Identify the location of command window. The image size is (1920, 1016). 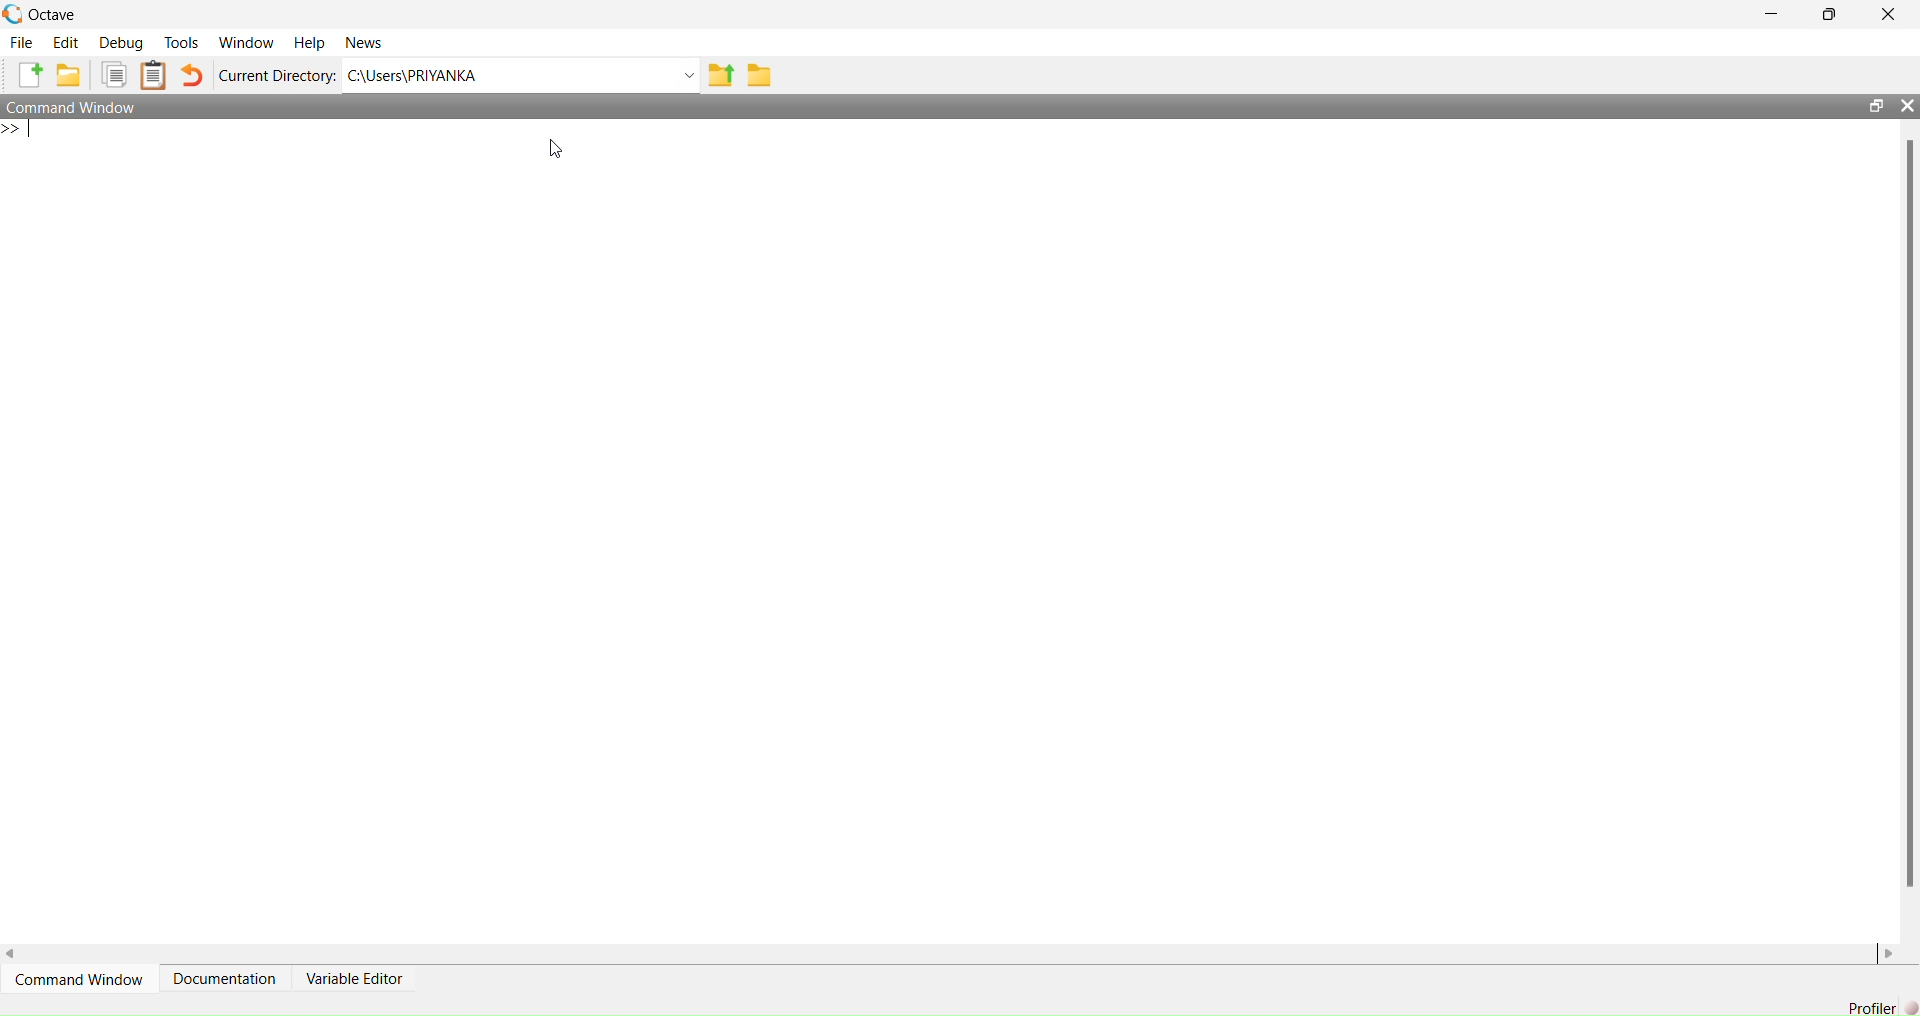
(72, 107).